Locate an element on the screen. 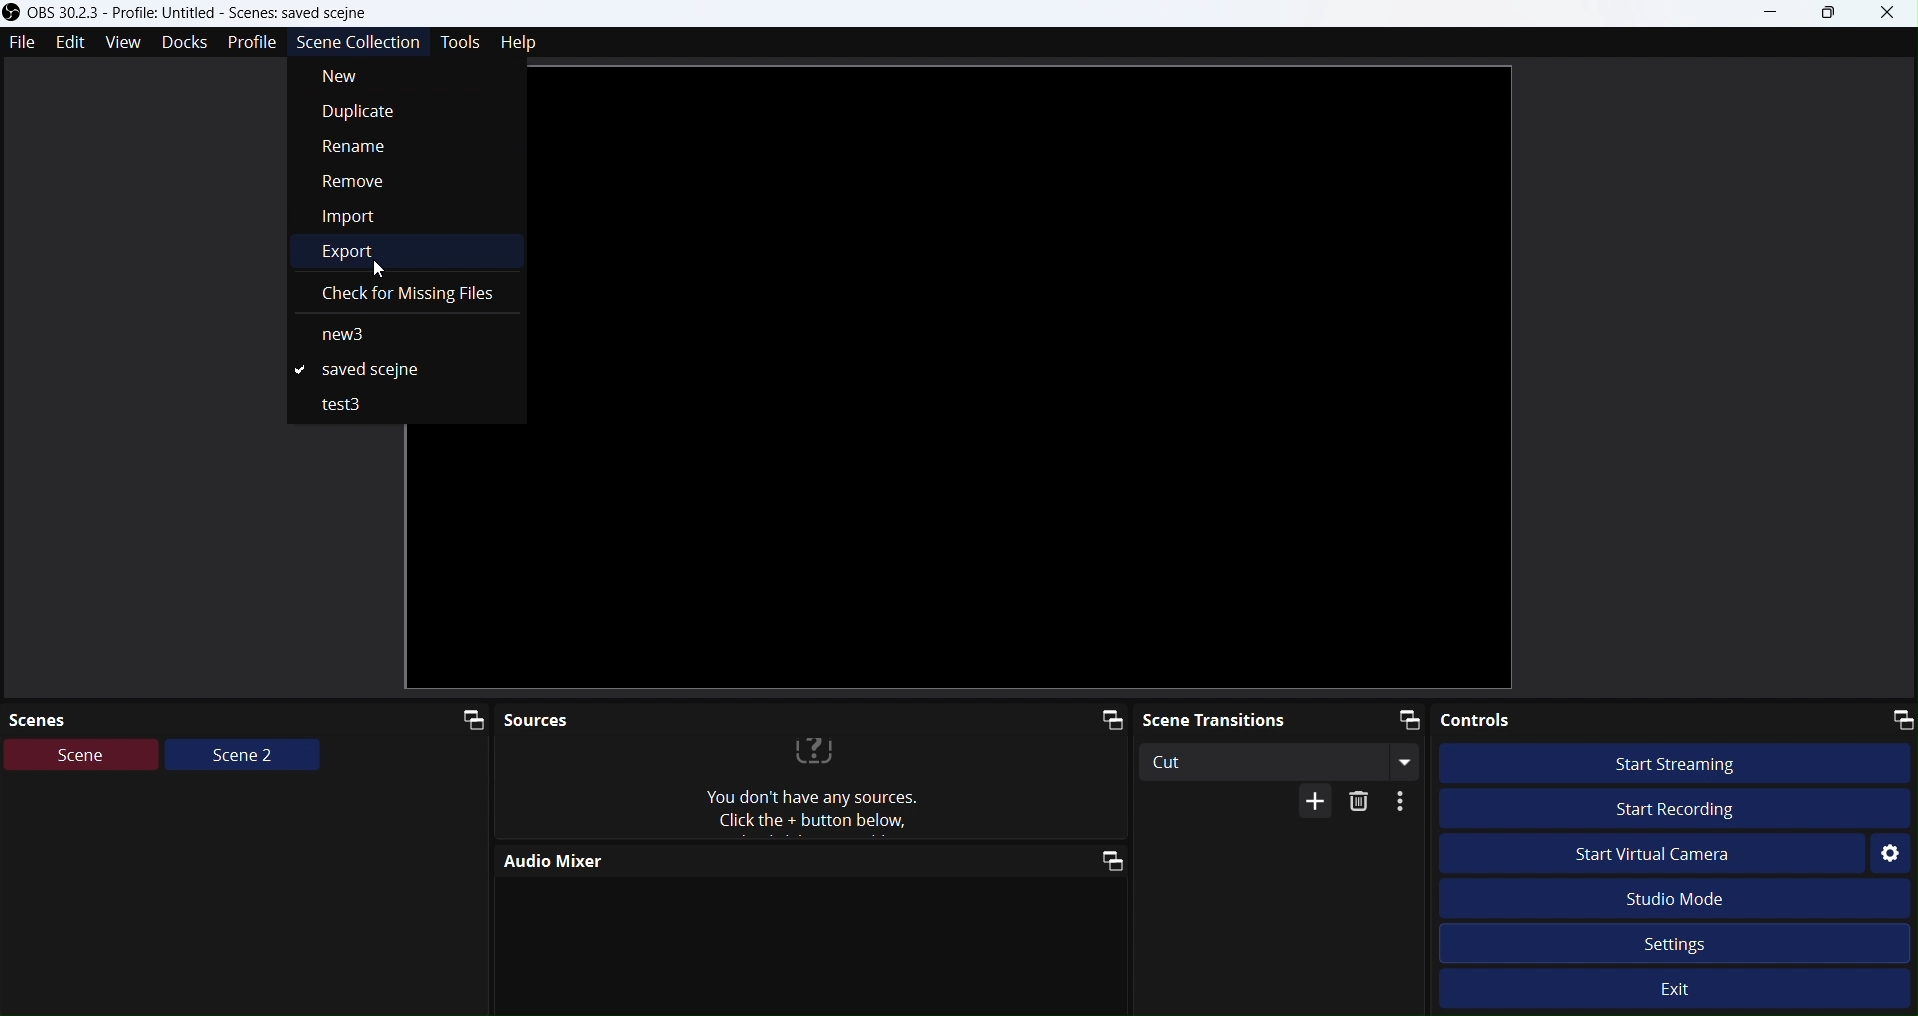 Image resolution: width=1918 pixels, height=1016 pixels. Delete is located at coordinates (1359, 803).